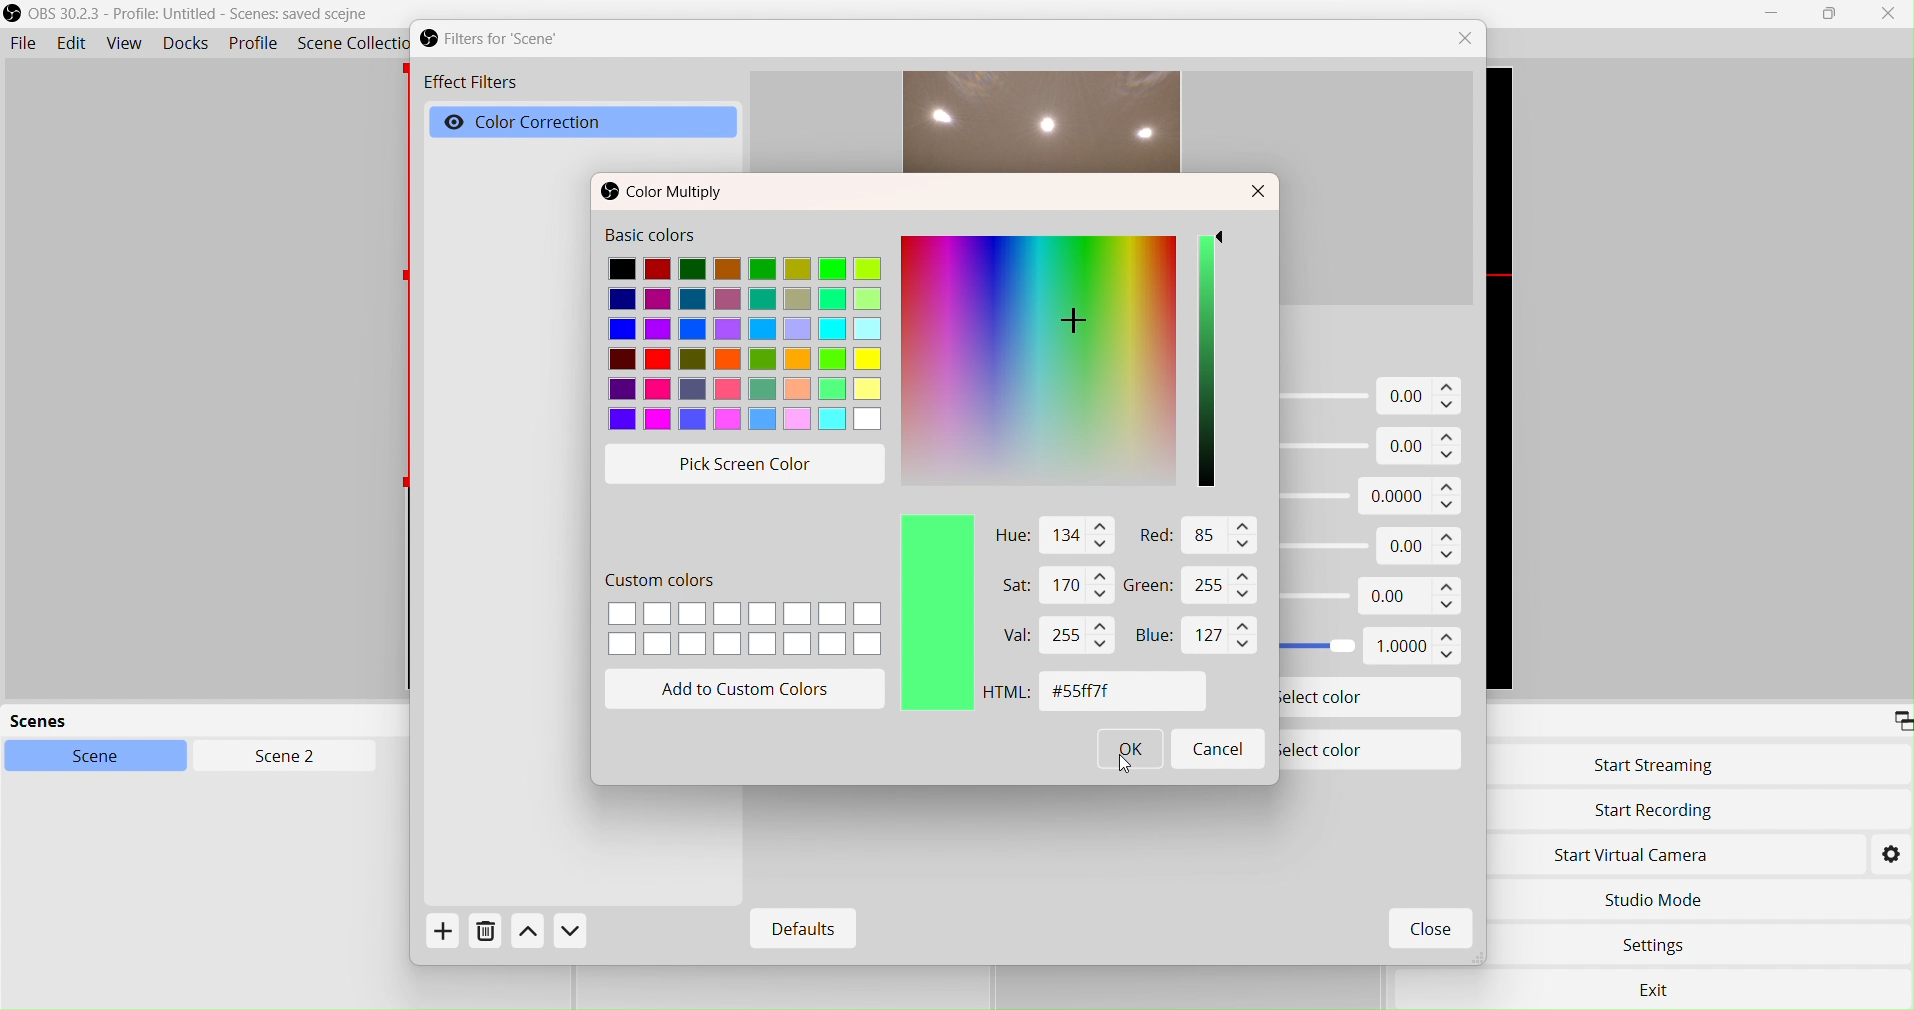 The width and height of the screenshot is (1914, 1010). I want to click on Delete, so click(486, 936).